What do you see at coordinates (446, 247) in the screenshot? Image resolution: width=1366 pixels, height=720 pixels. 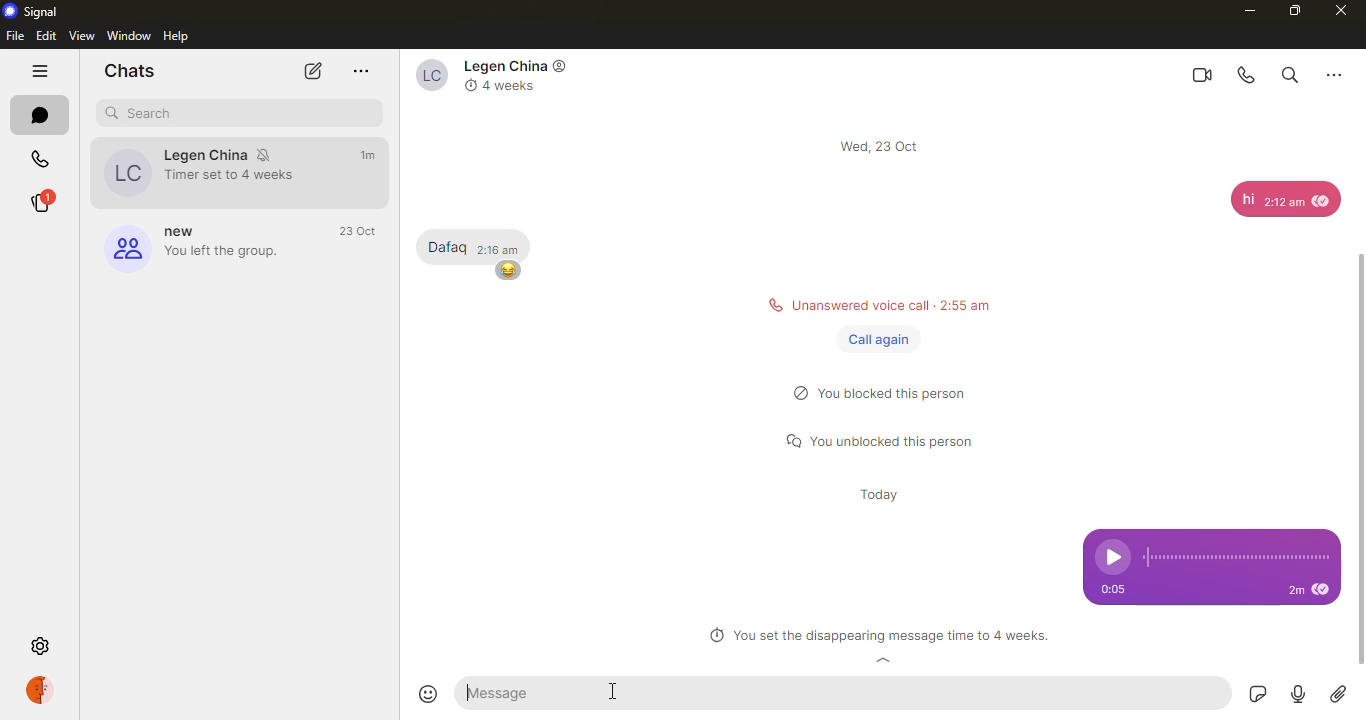 I see `Dafaq` at bounding box center [446, 247].